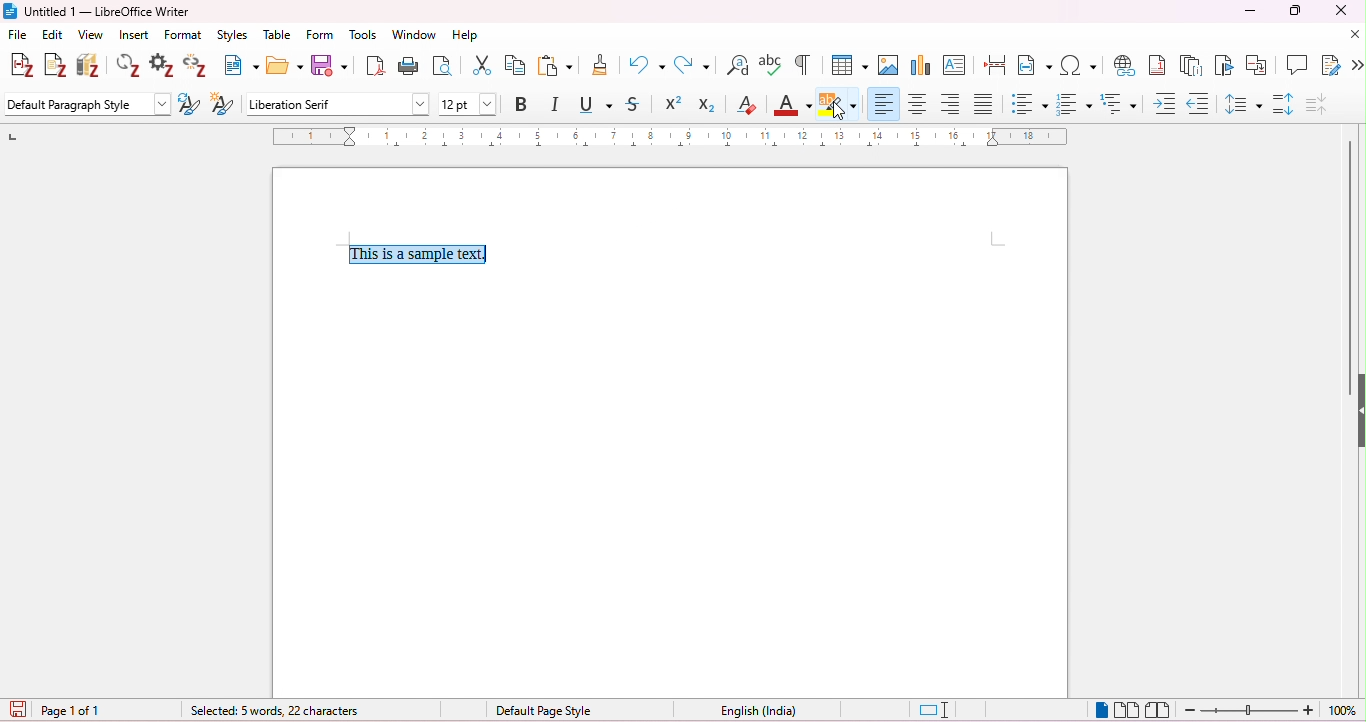 The width and height of the screenshot is (1366, 722). I want to click on zoom, so click(1270, 710).